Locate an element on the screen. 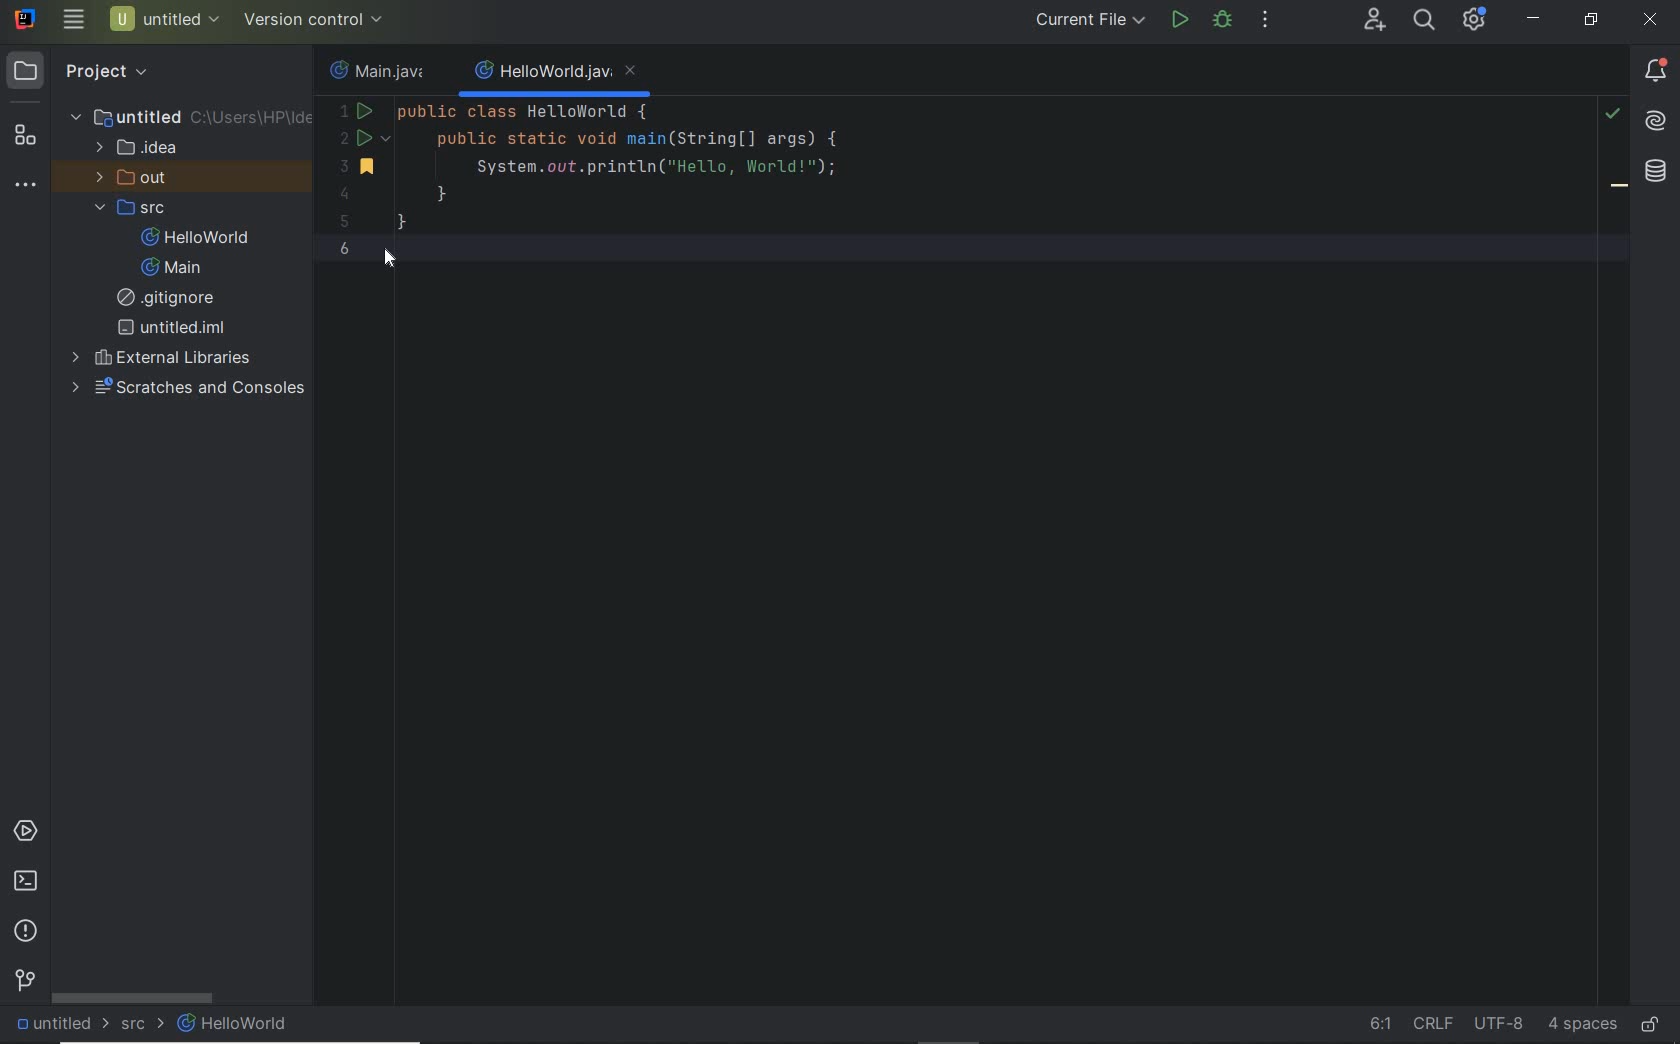  out is located at coordinates (136, 177).